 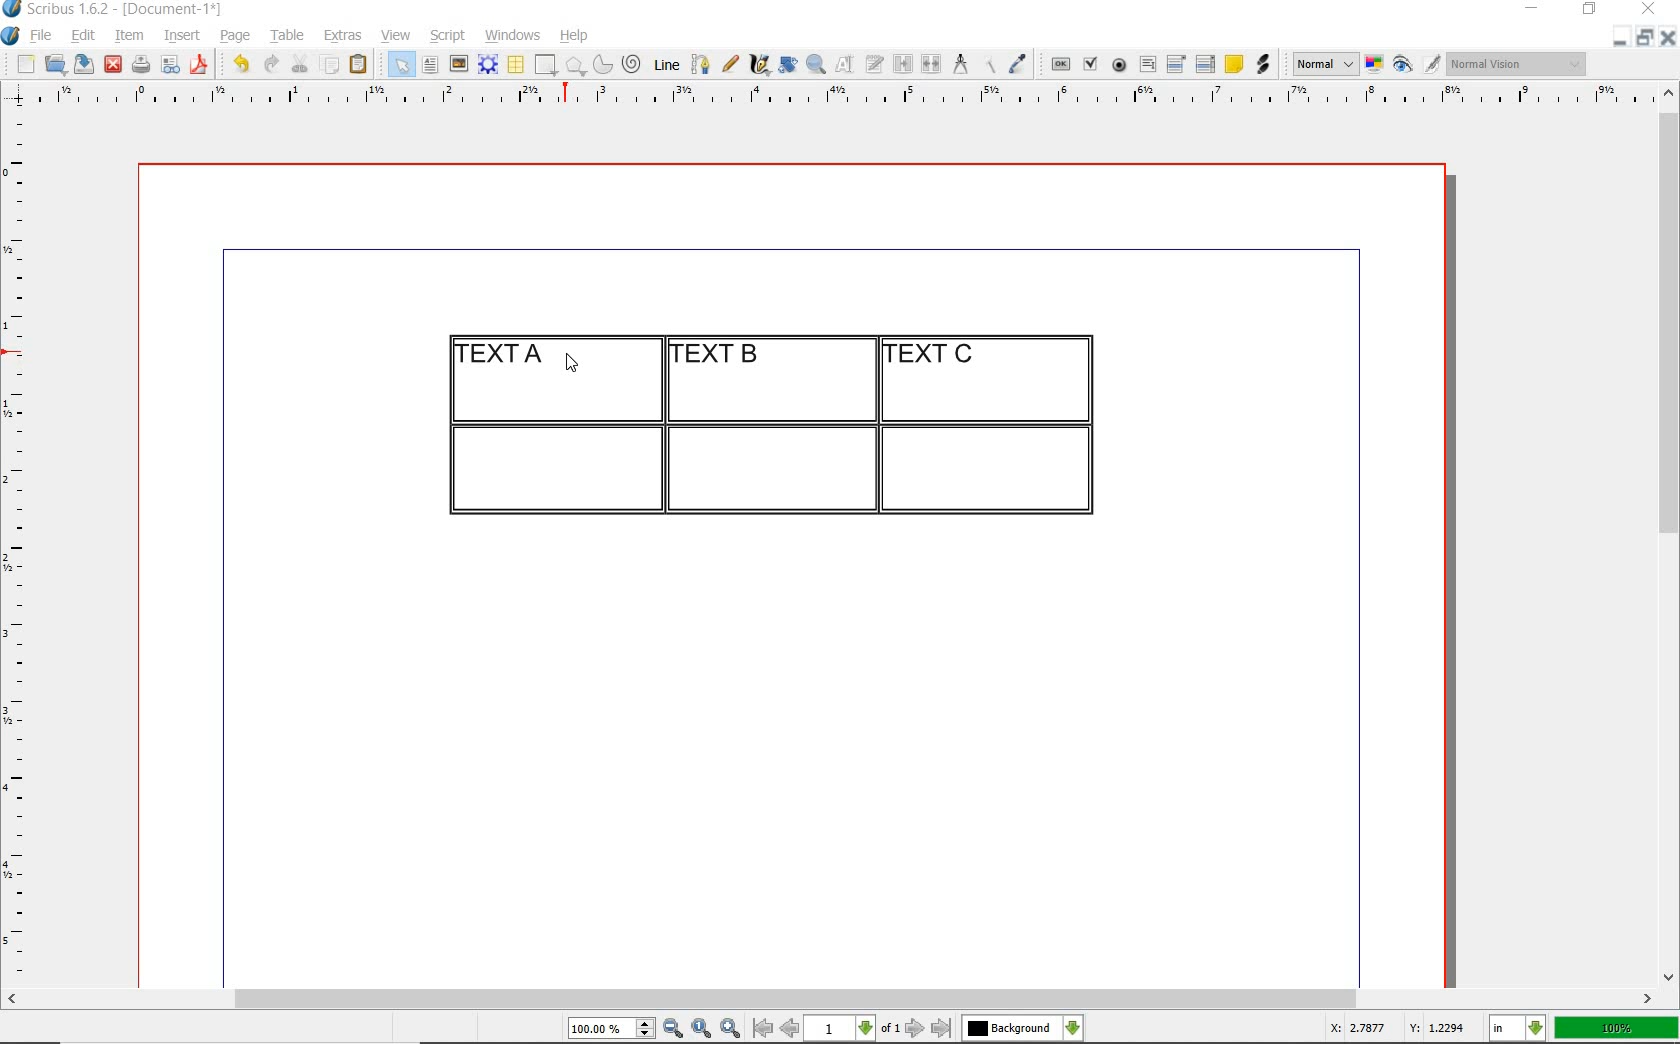 I want to click on link text frames, so click(x=904, y=66).